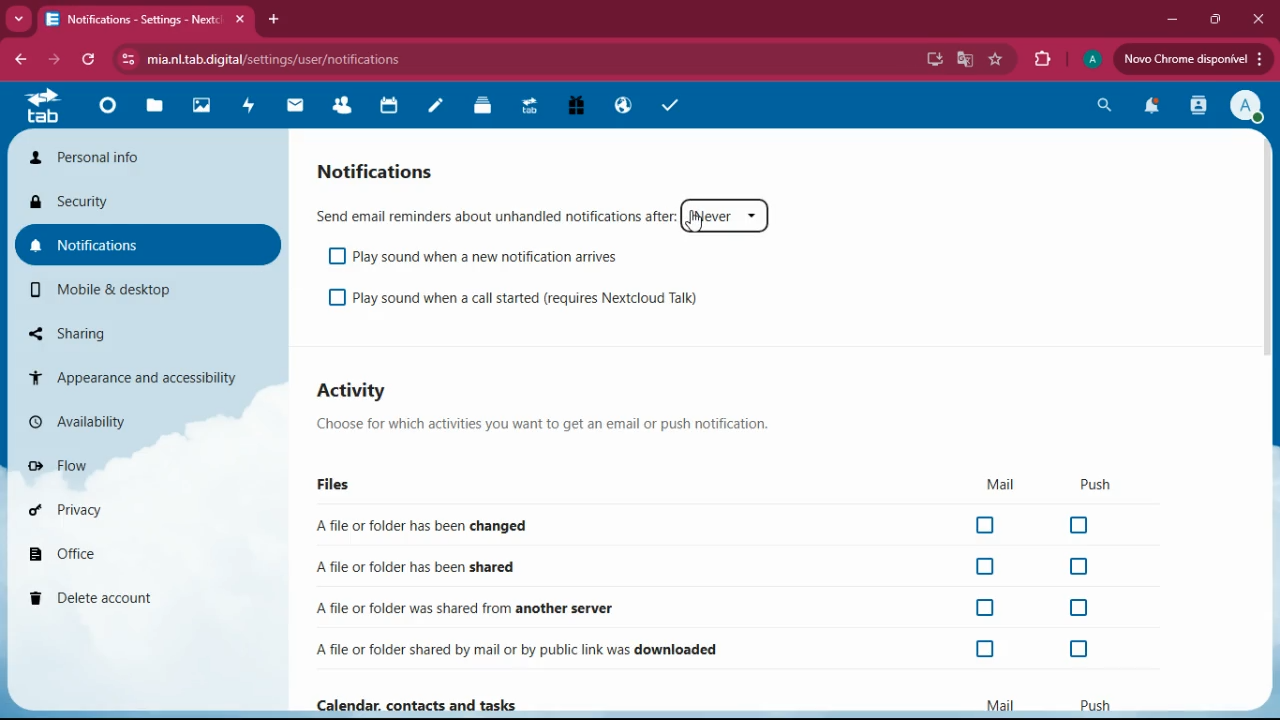 This screenshot has width=1280, height=720. What do you see at coordinates (124, 557) in the screenshot?
I see `office` at bounding box center [124, 557].